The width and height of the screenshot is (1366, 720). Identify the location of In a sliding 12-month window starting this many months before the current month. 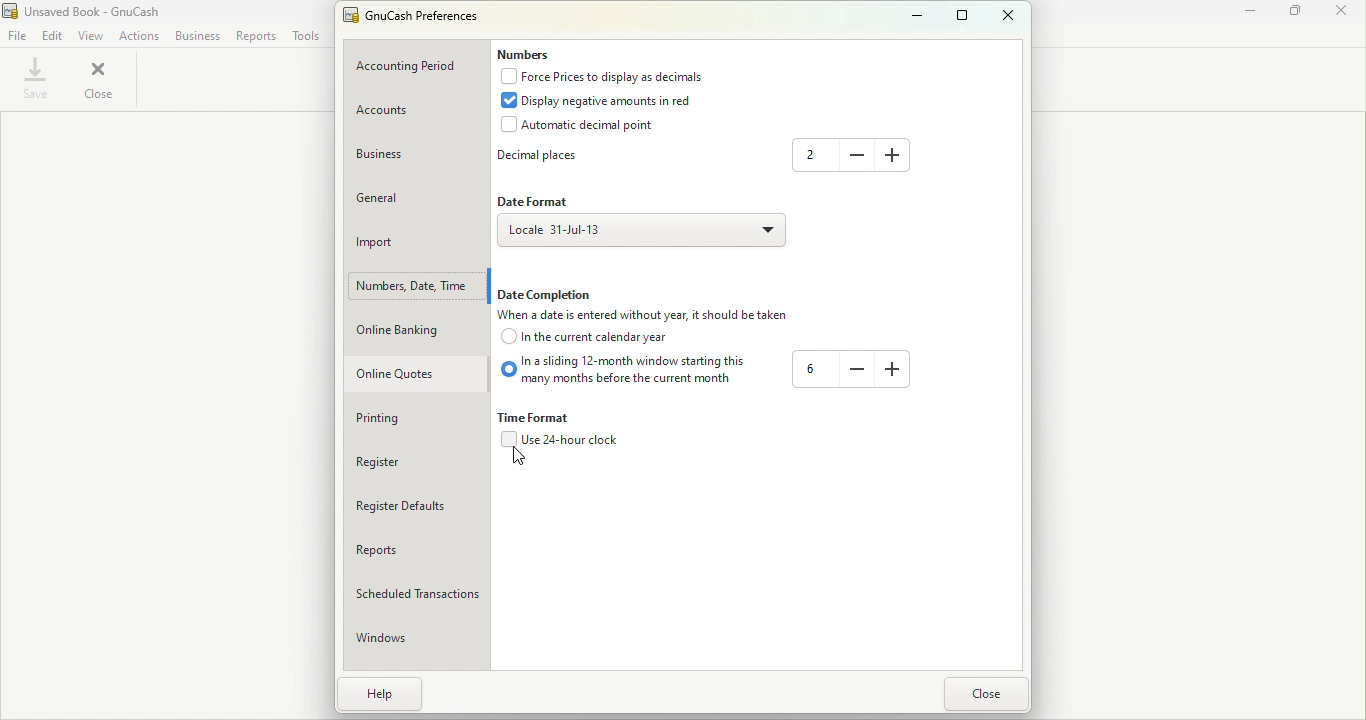
(620, 373).